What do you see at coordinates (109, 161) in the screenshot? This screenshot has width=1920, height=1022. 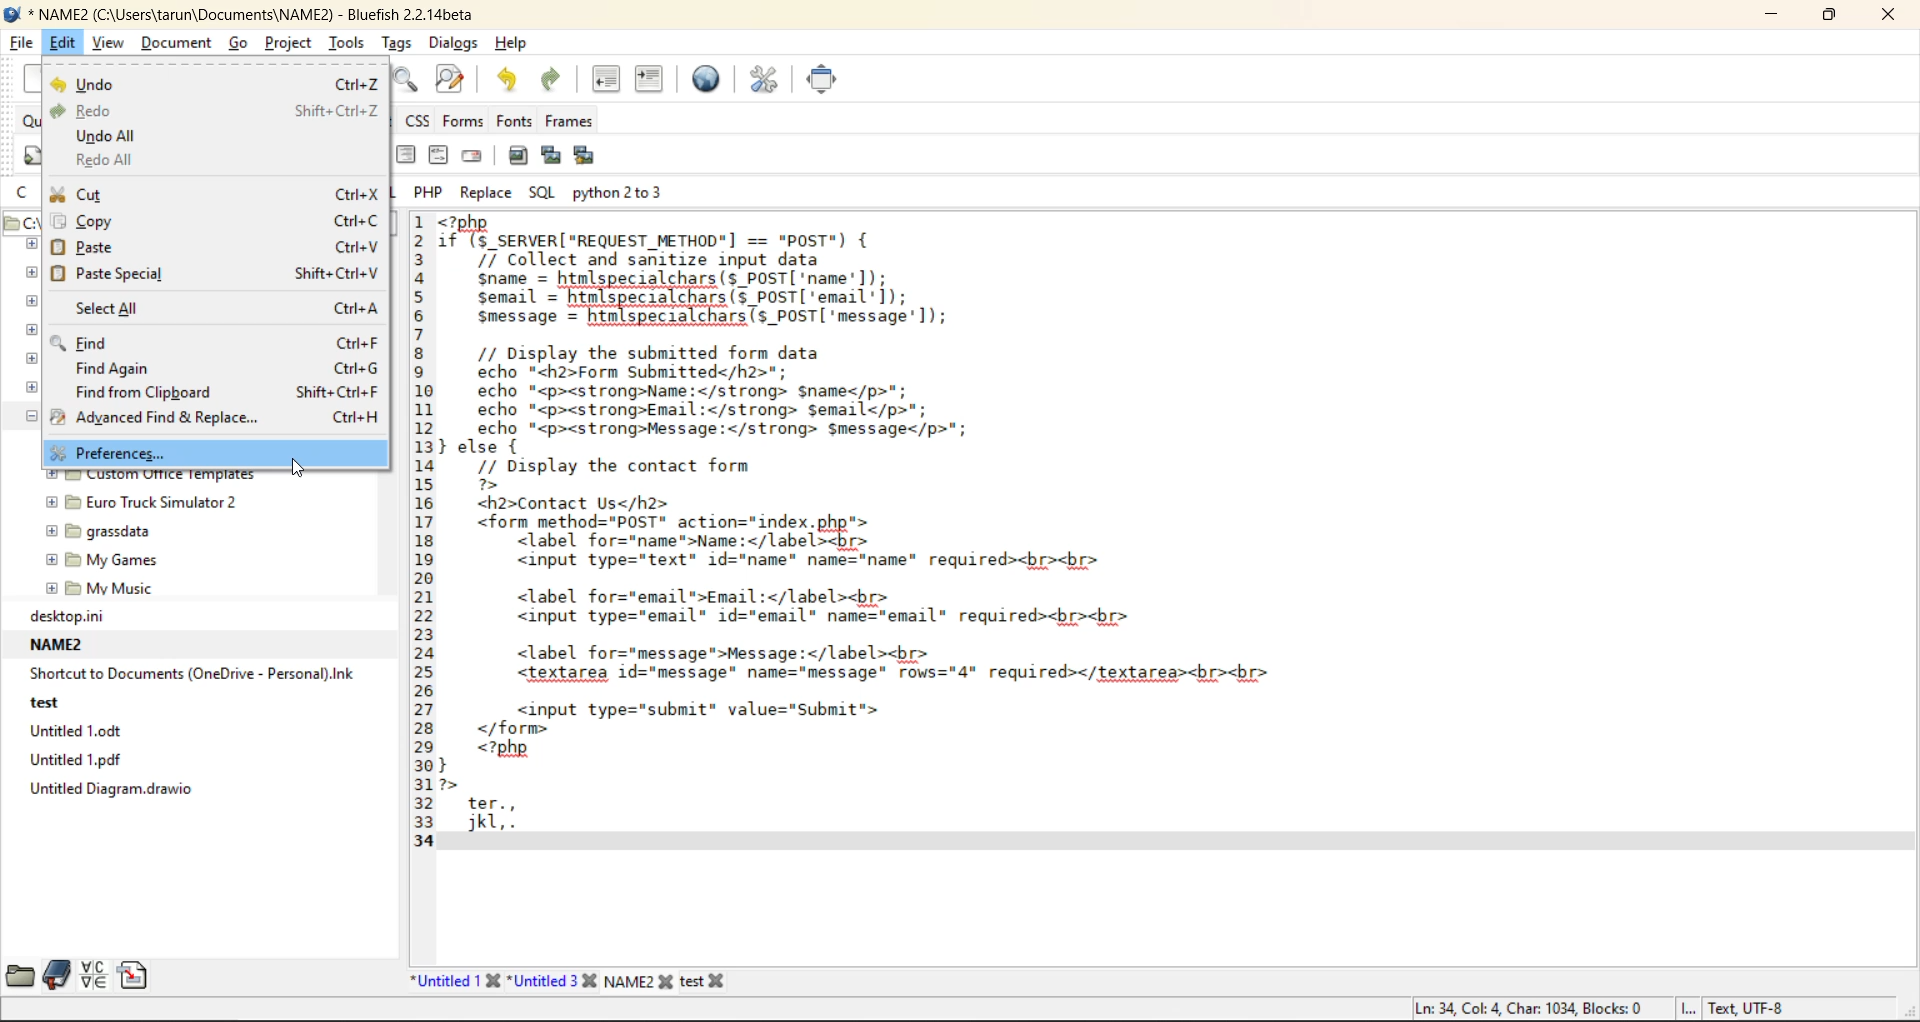 I see `redo all` at bounding box center [109, 161].